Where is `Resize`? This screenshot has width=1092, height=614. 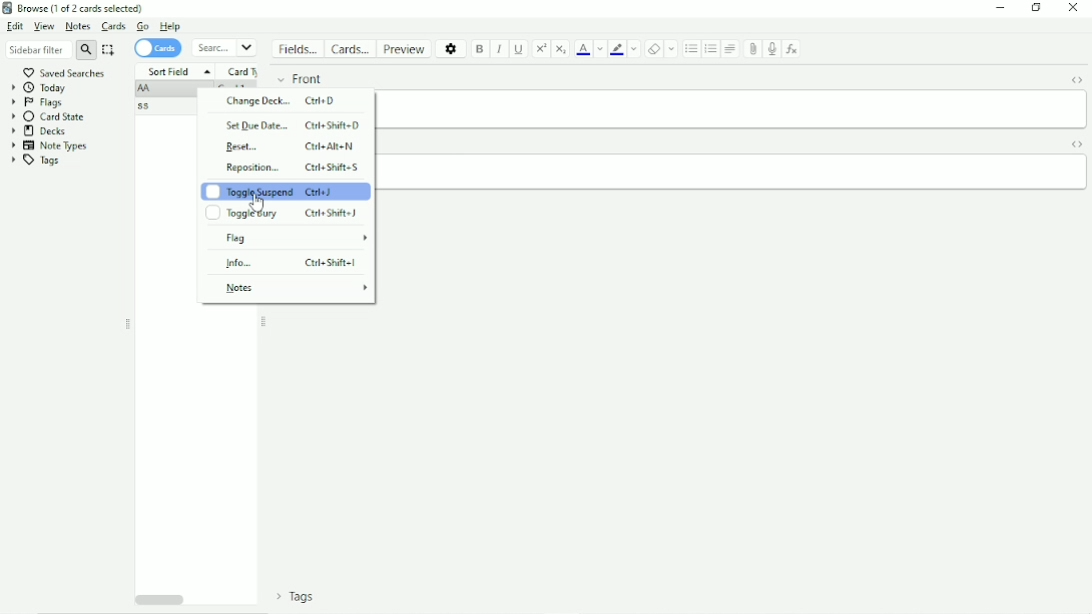 Resize is located at coordinates (128, 325).